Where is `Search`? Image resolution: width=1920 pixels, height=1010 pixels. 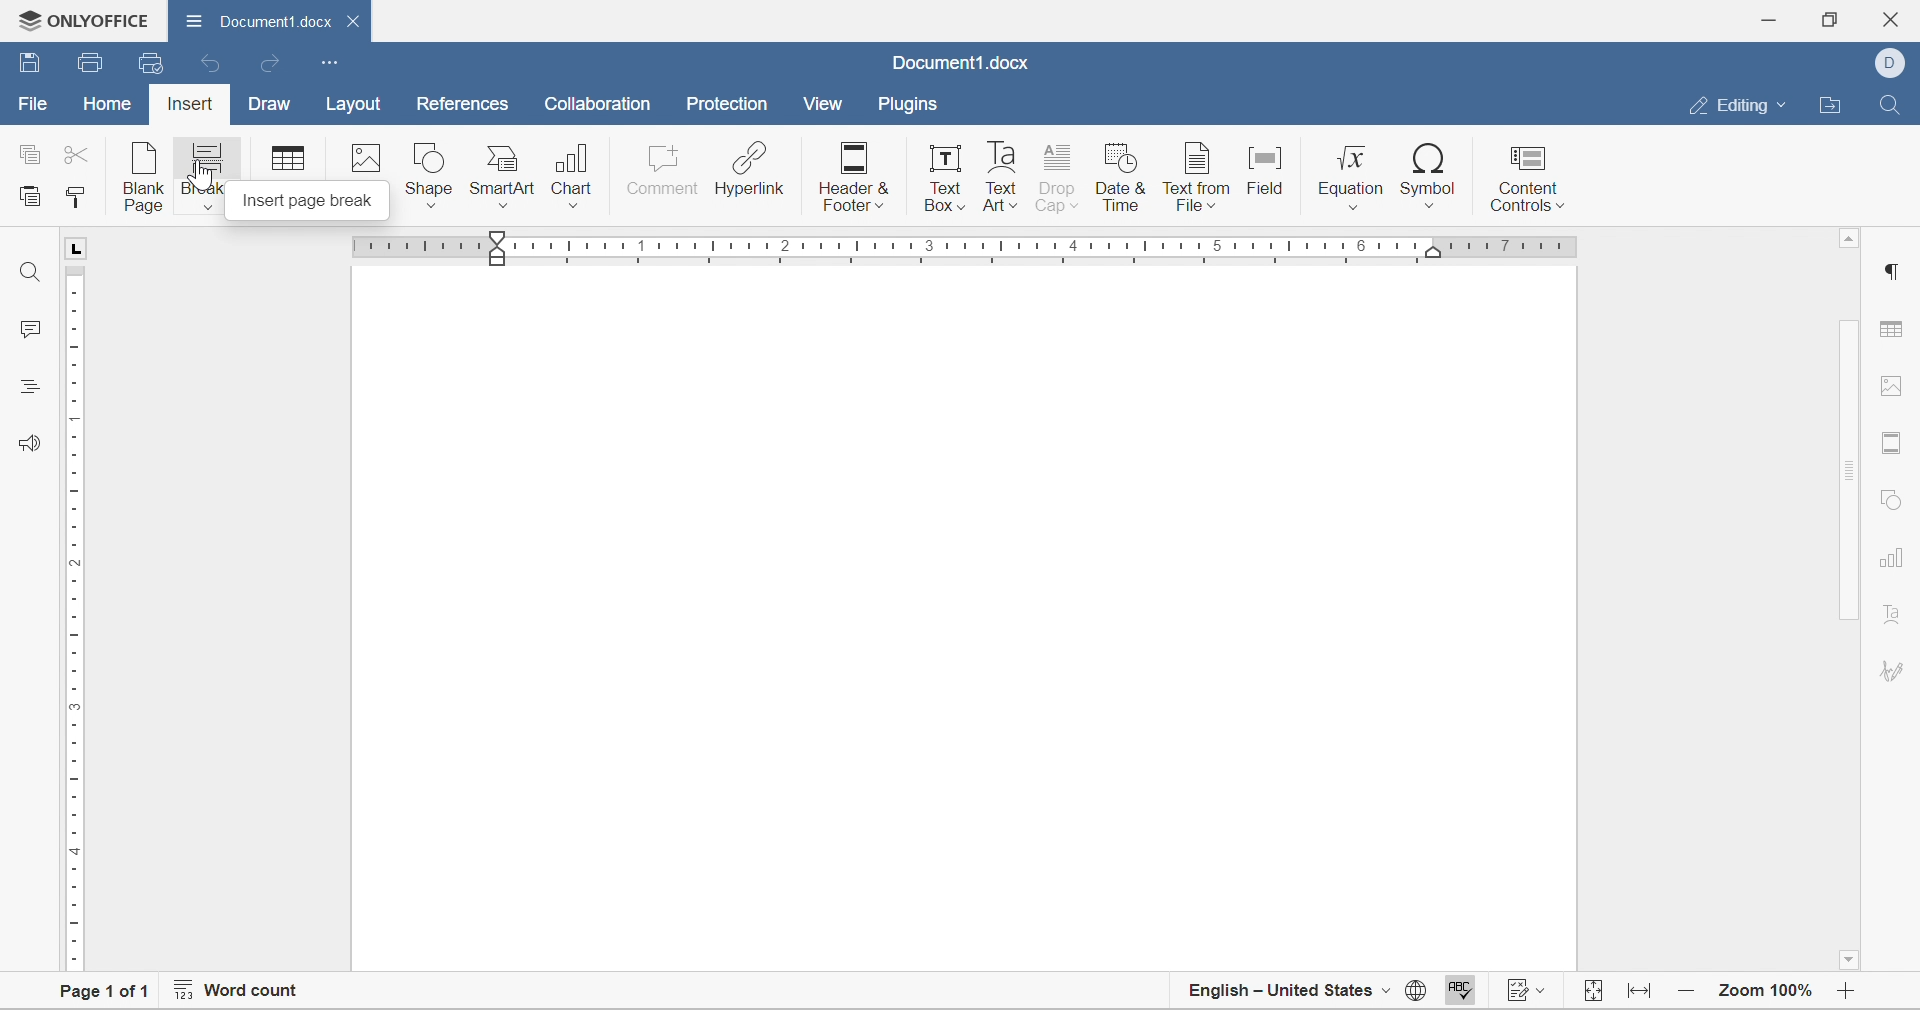
Search is located at coordinates (1893, 102).